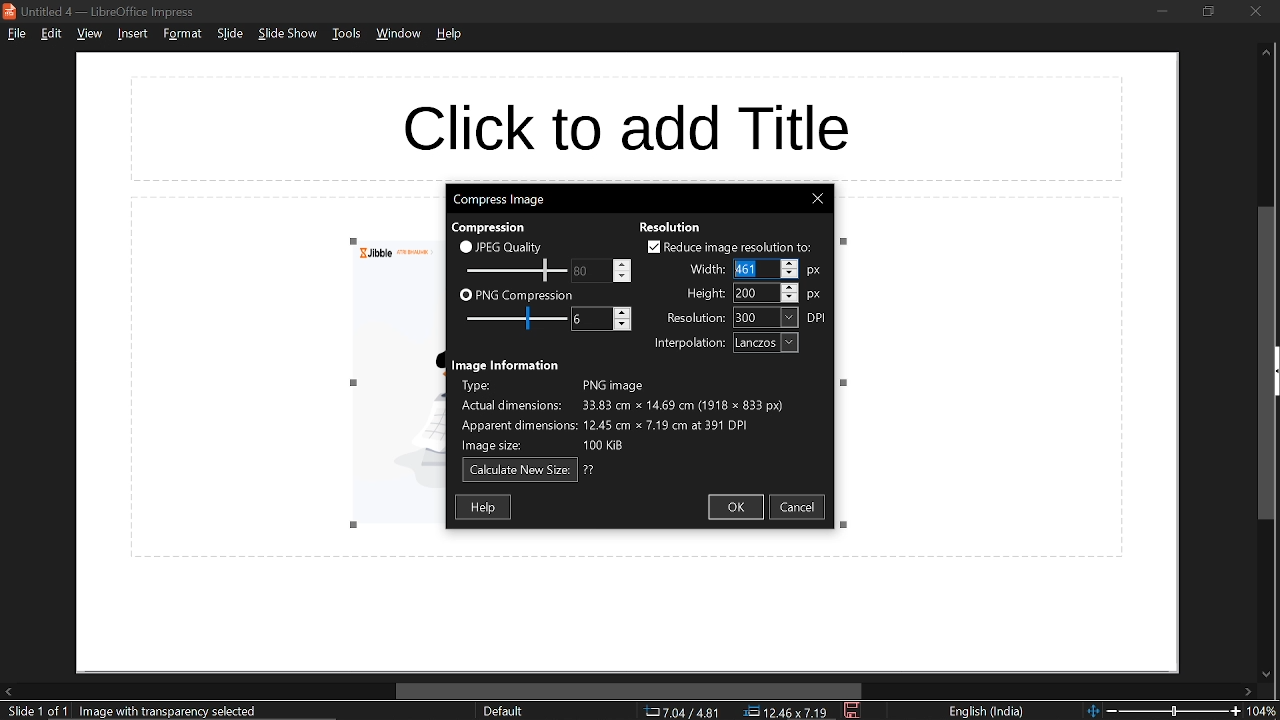  I want to click on sheet style, so click(502, 712).